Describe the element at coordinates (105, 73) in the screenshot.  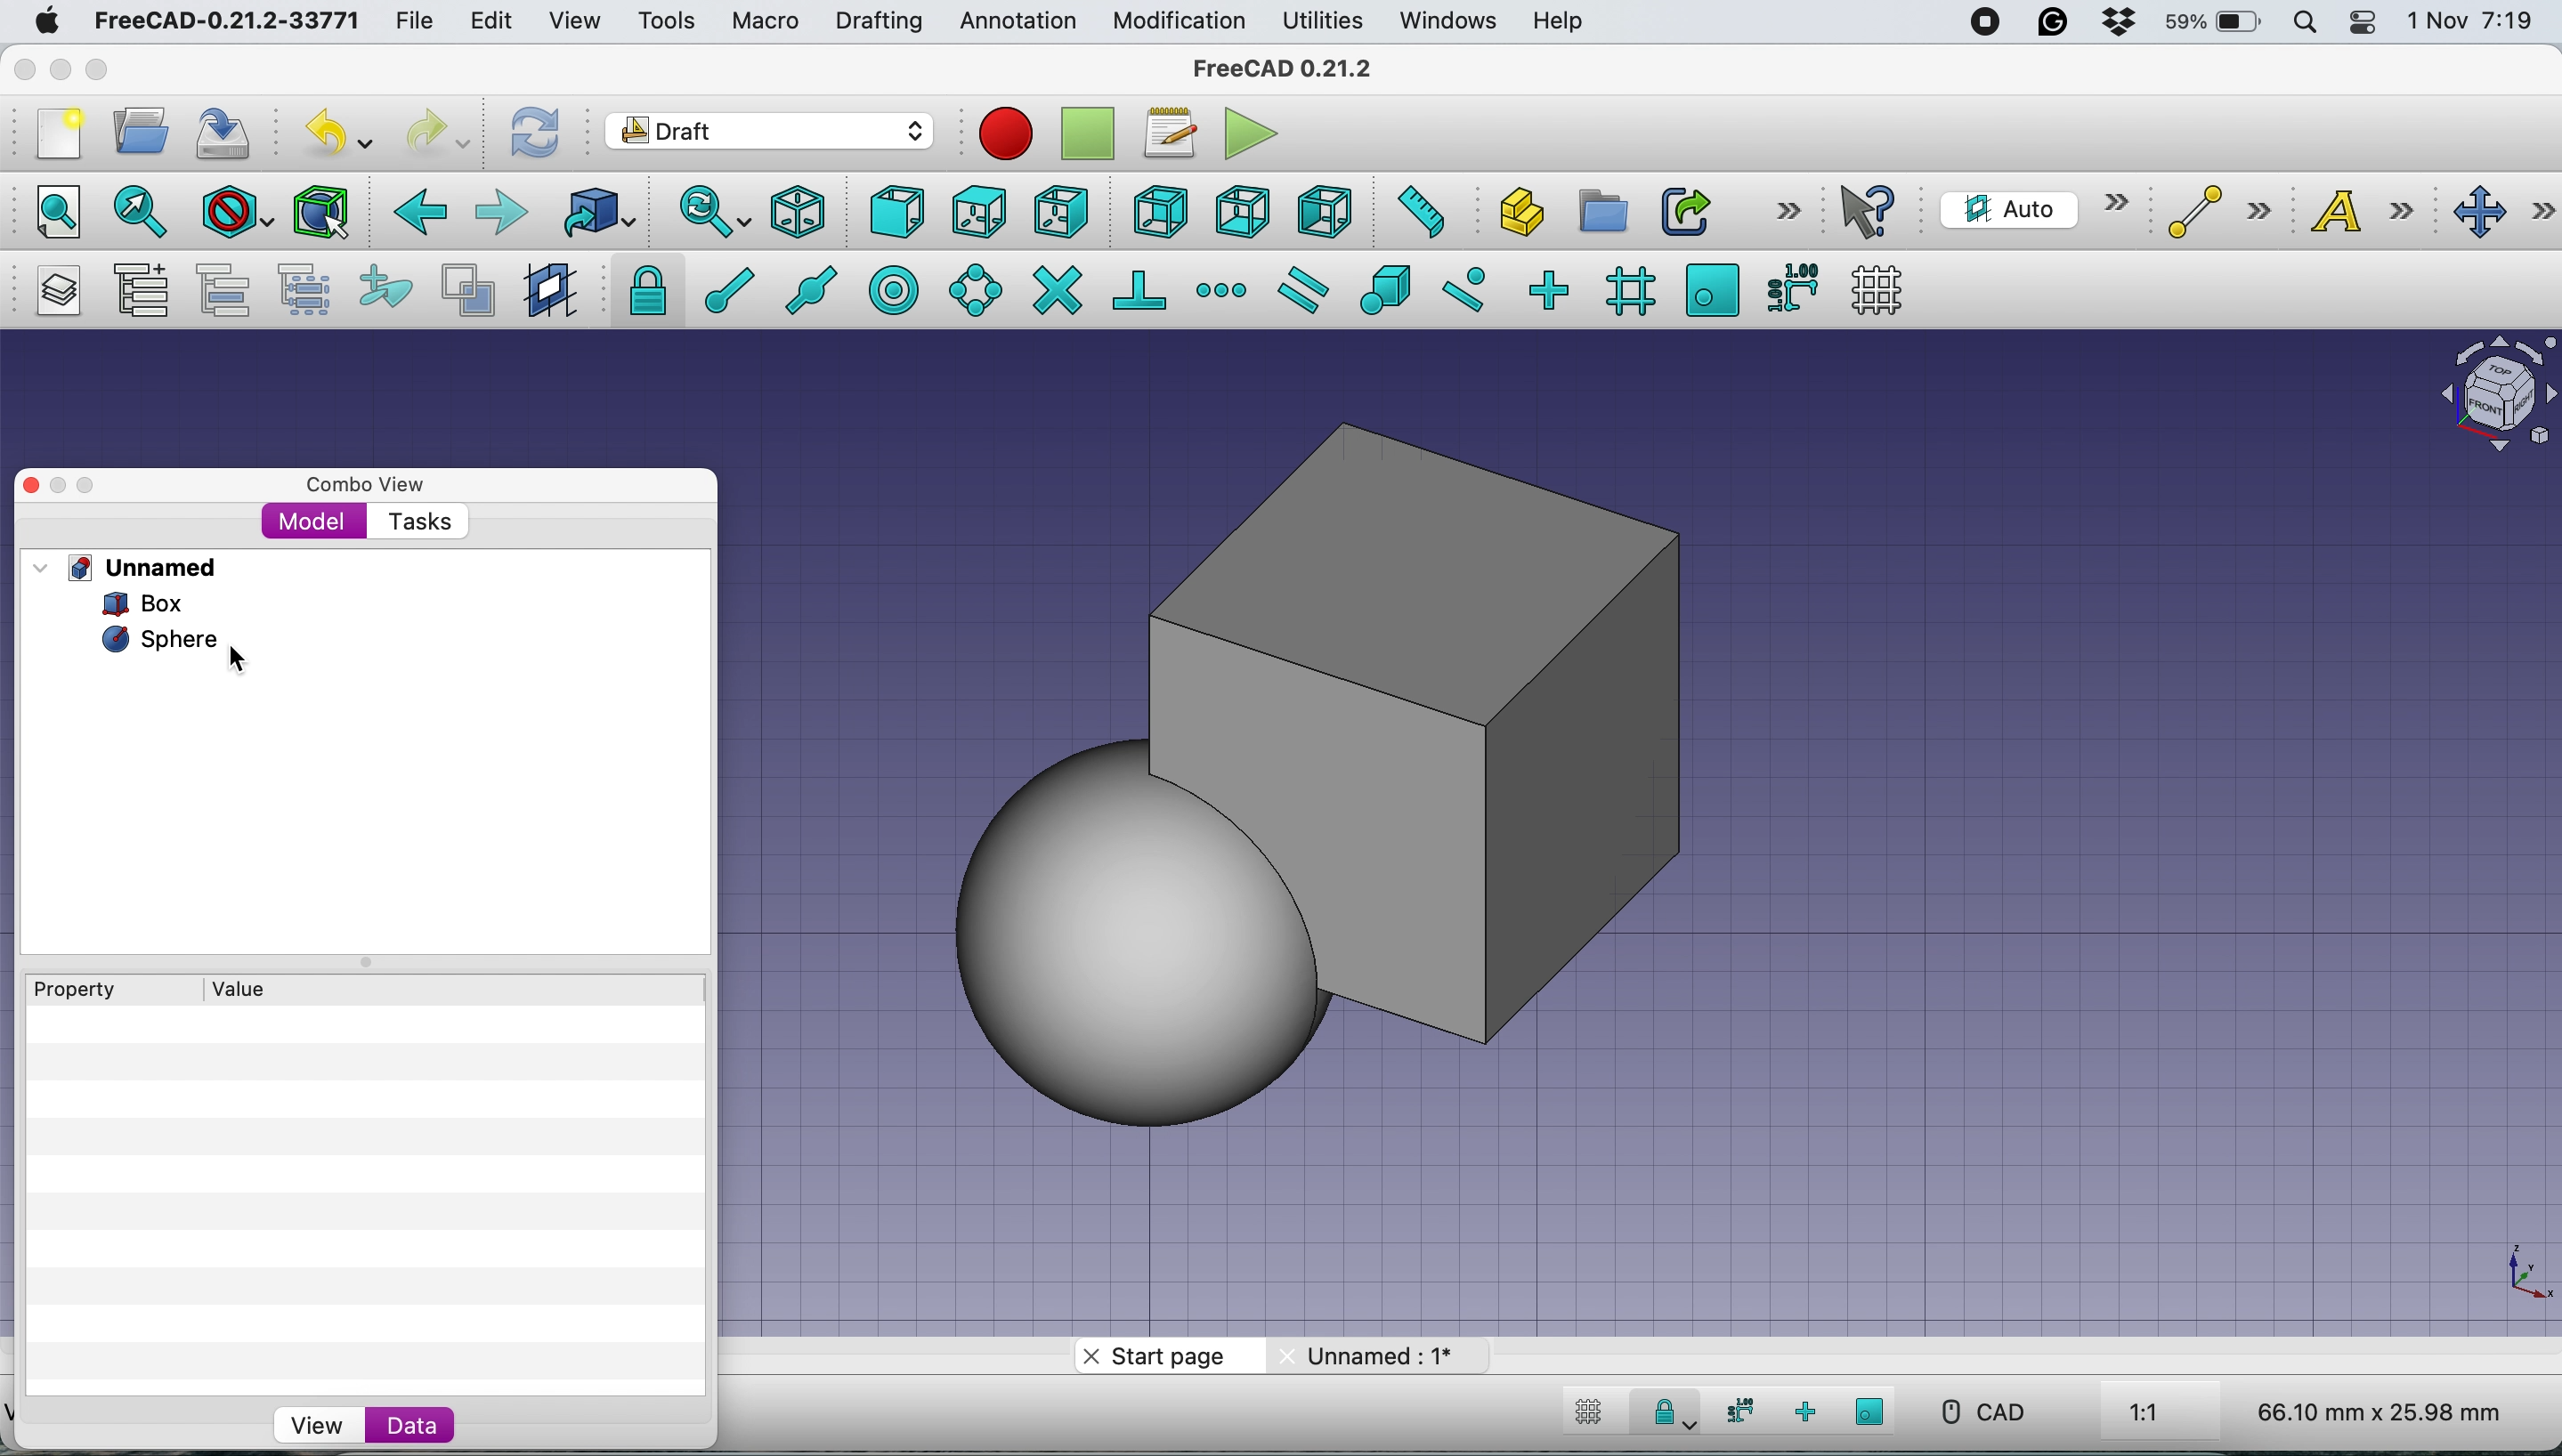
I see `maximise` at that location.